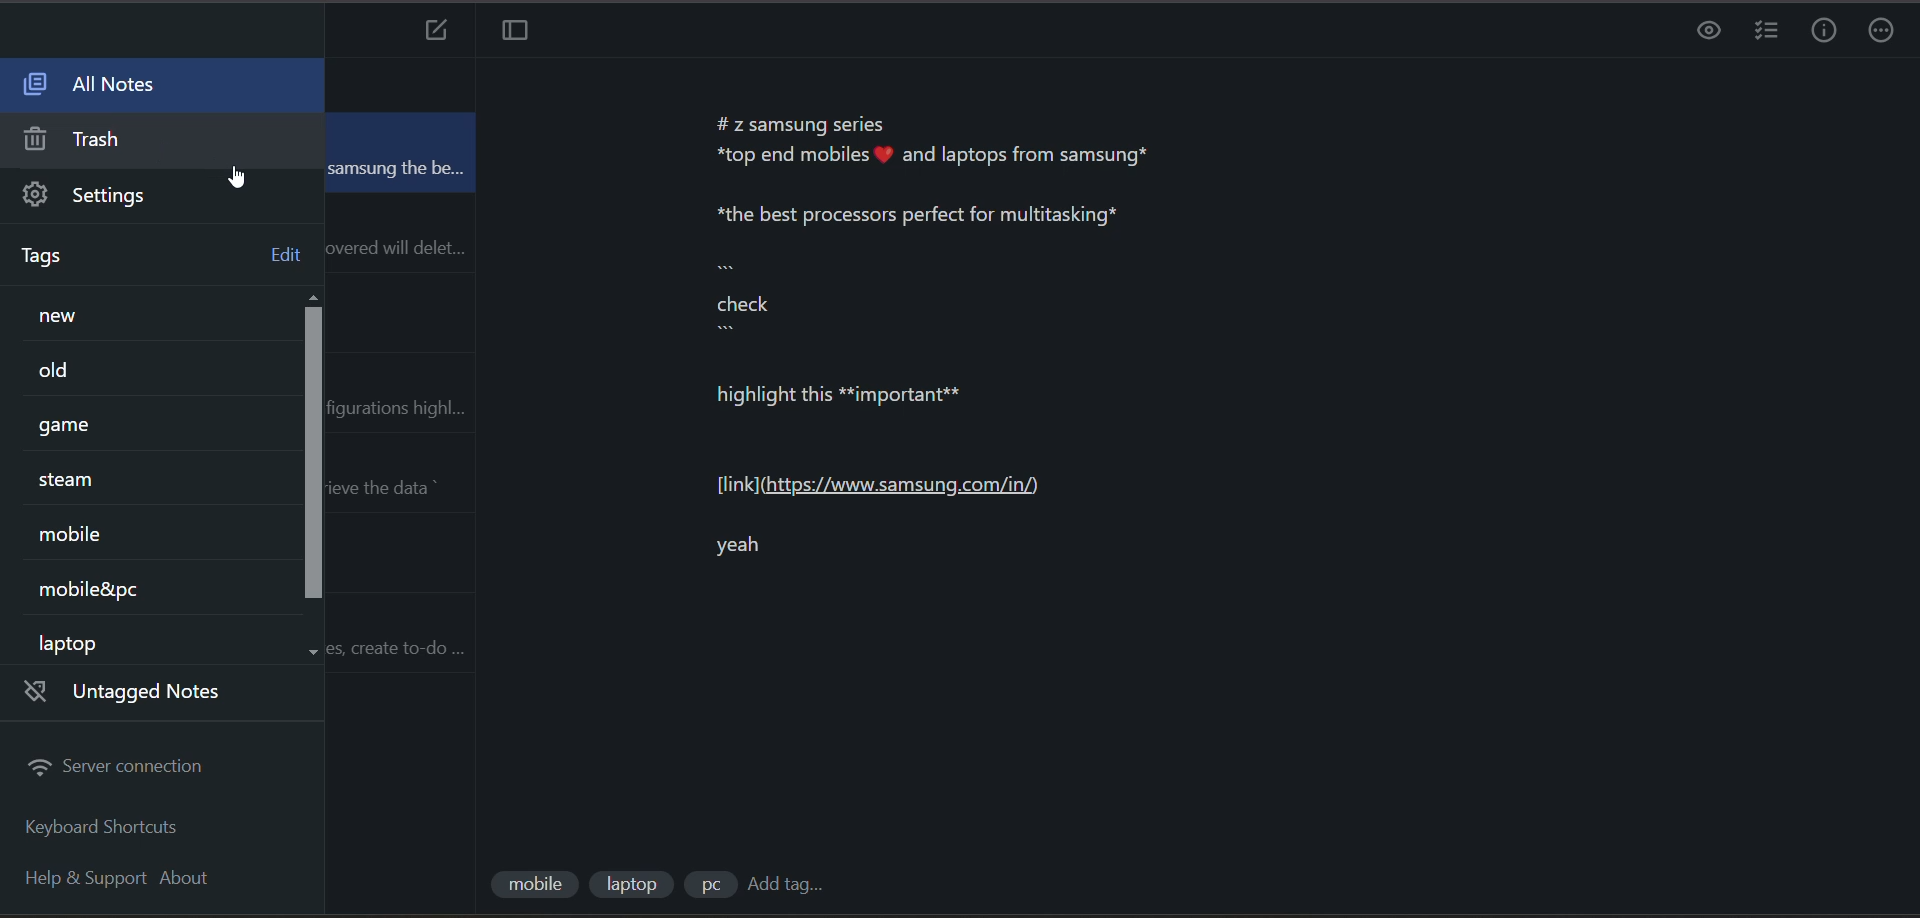  What do you see at coordinates (102, 199) in the screenshot?
I see `settings` at bounding box center [102, 199].